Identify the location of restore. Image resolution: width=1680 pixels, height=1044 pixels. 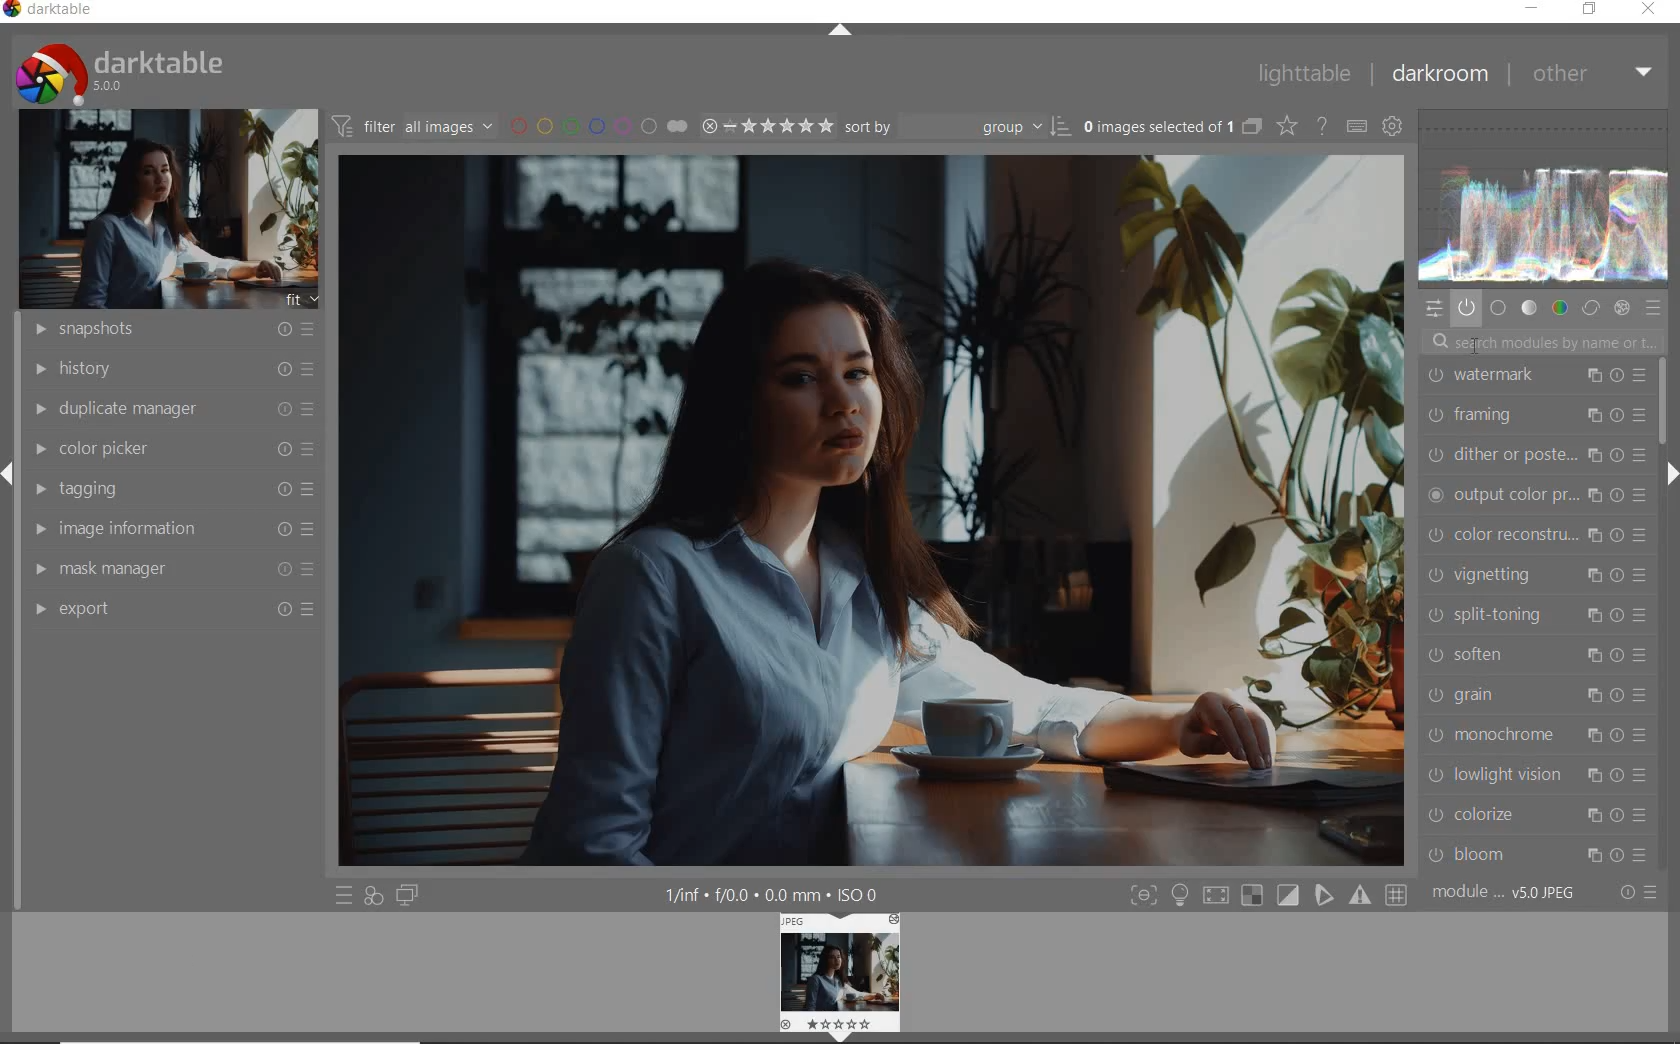
(1592, 10).